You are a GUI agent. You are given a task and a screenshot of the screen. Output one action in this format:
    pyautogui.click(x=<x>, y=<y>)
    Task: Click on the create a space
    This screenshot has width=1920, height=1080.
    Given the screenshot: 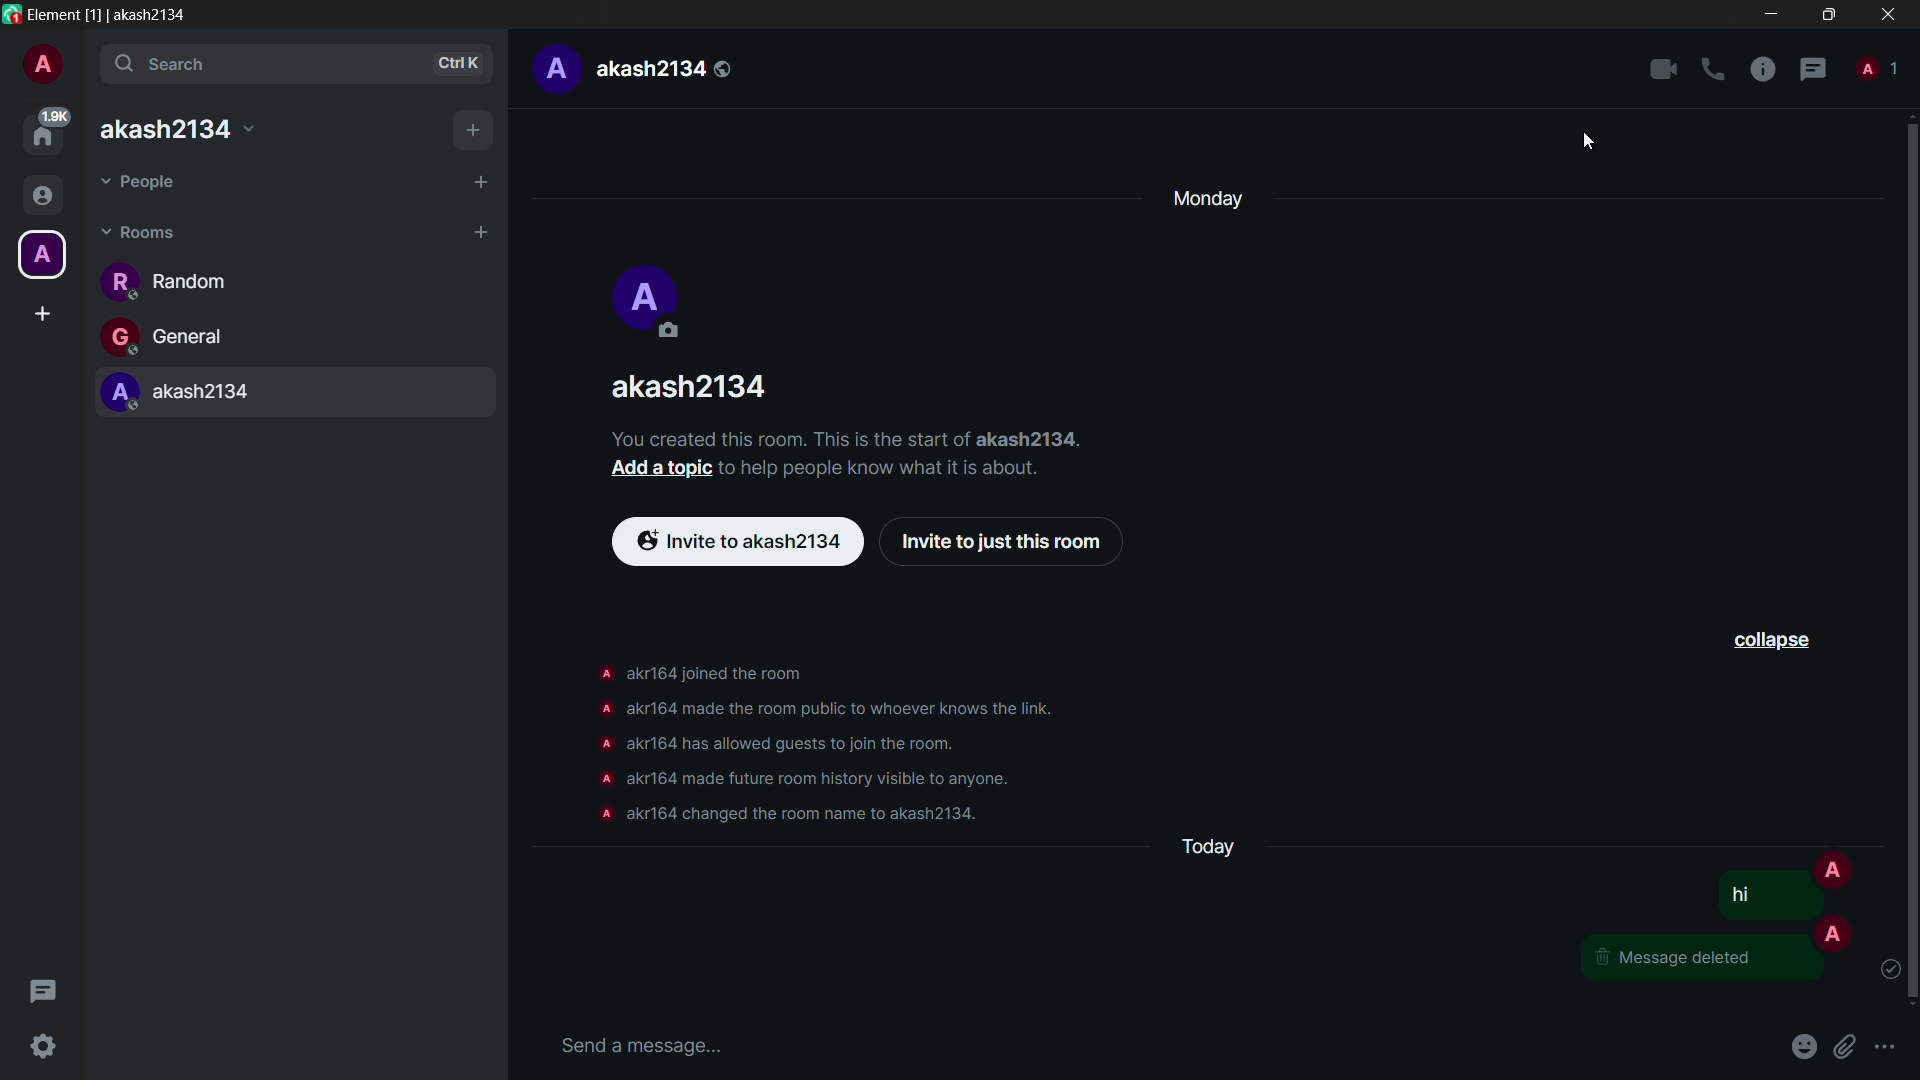 What is the action you would take?
    pyautogui.click(x=44, y=314)
    